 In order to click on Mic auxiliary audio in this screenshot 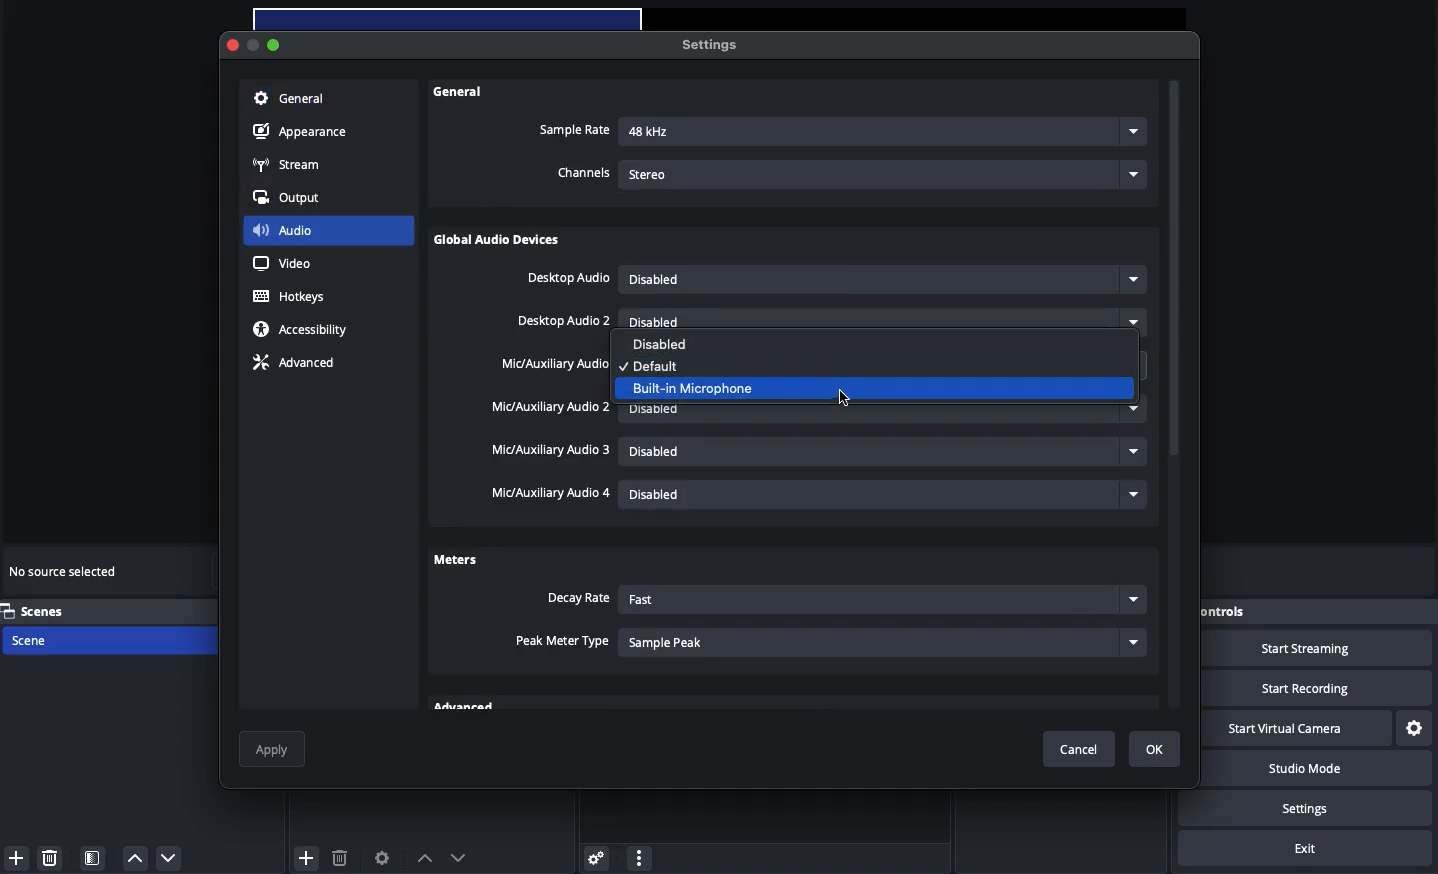, I will do `click(554, 365)`.